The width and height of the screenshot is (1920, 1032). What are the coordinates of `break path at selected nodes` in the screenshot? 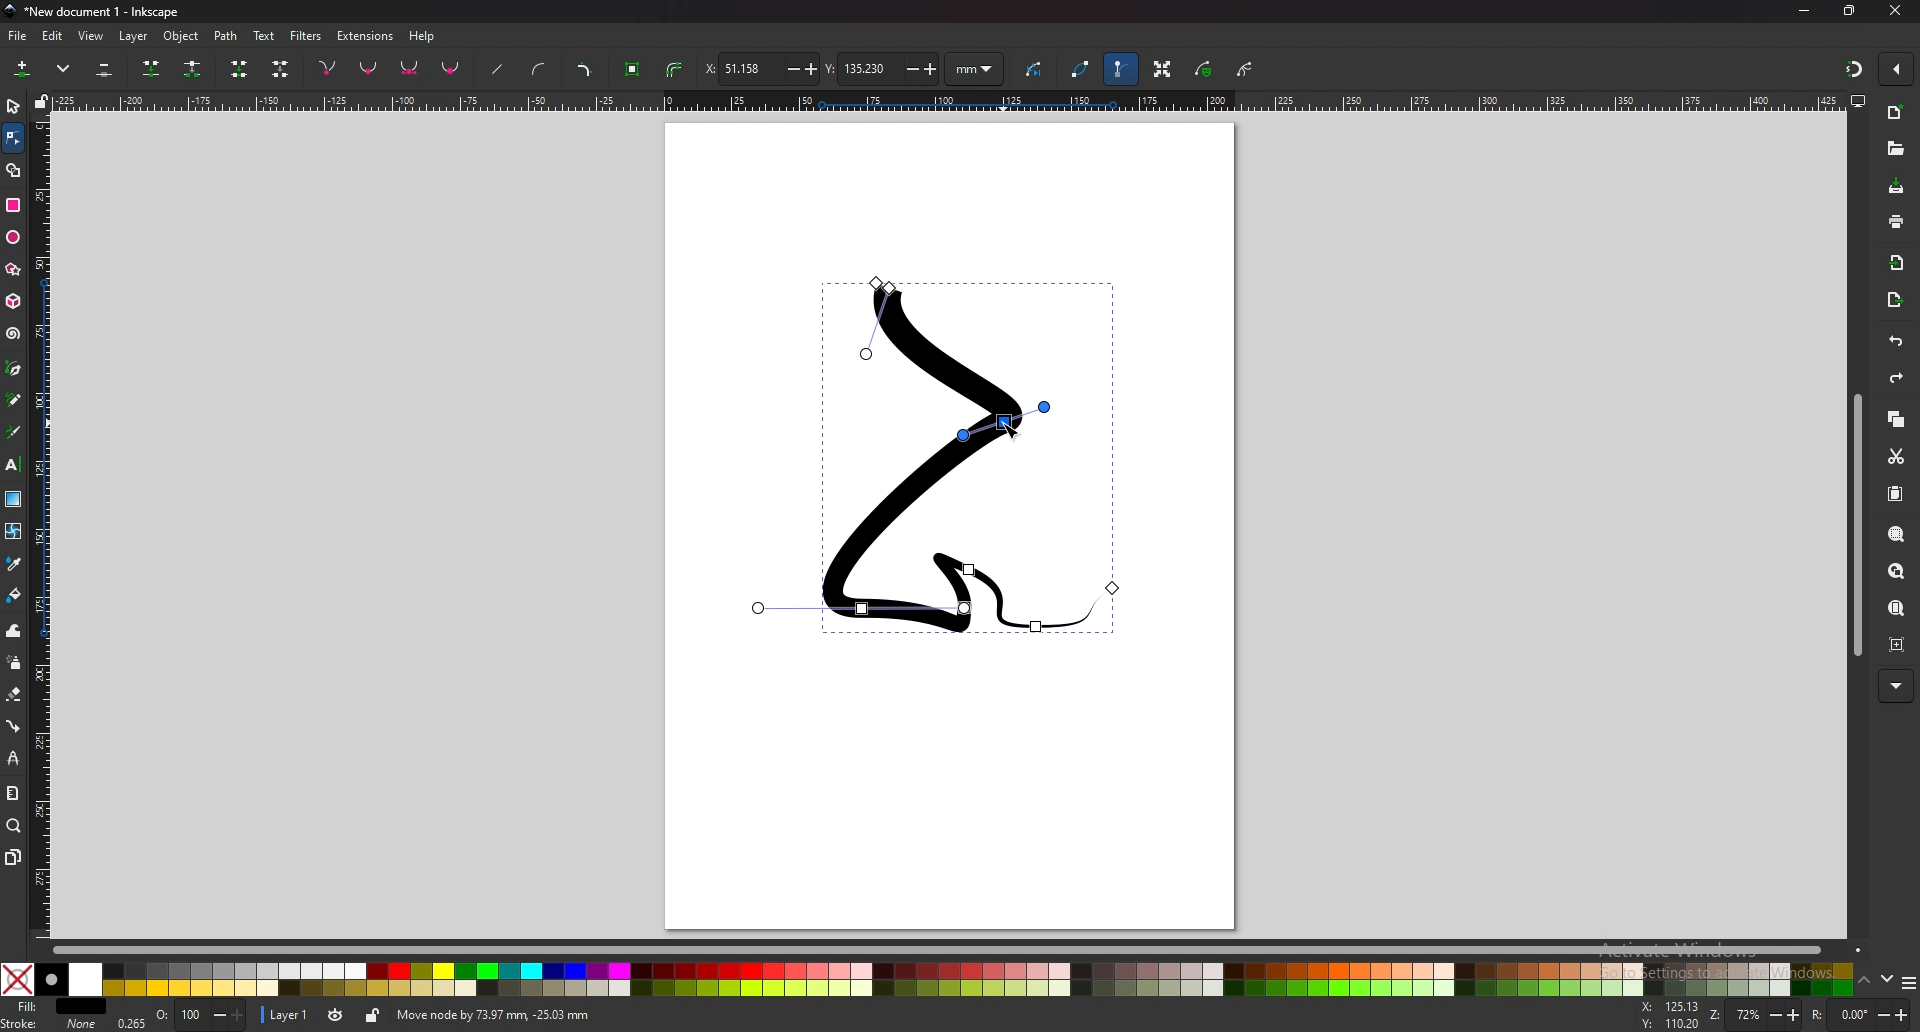 It's located at (192, 70).